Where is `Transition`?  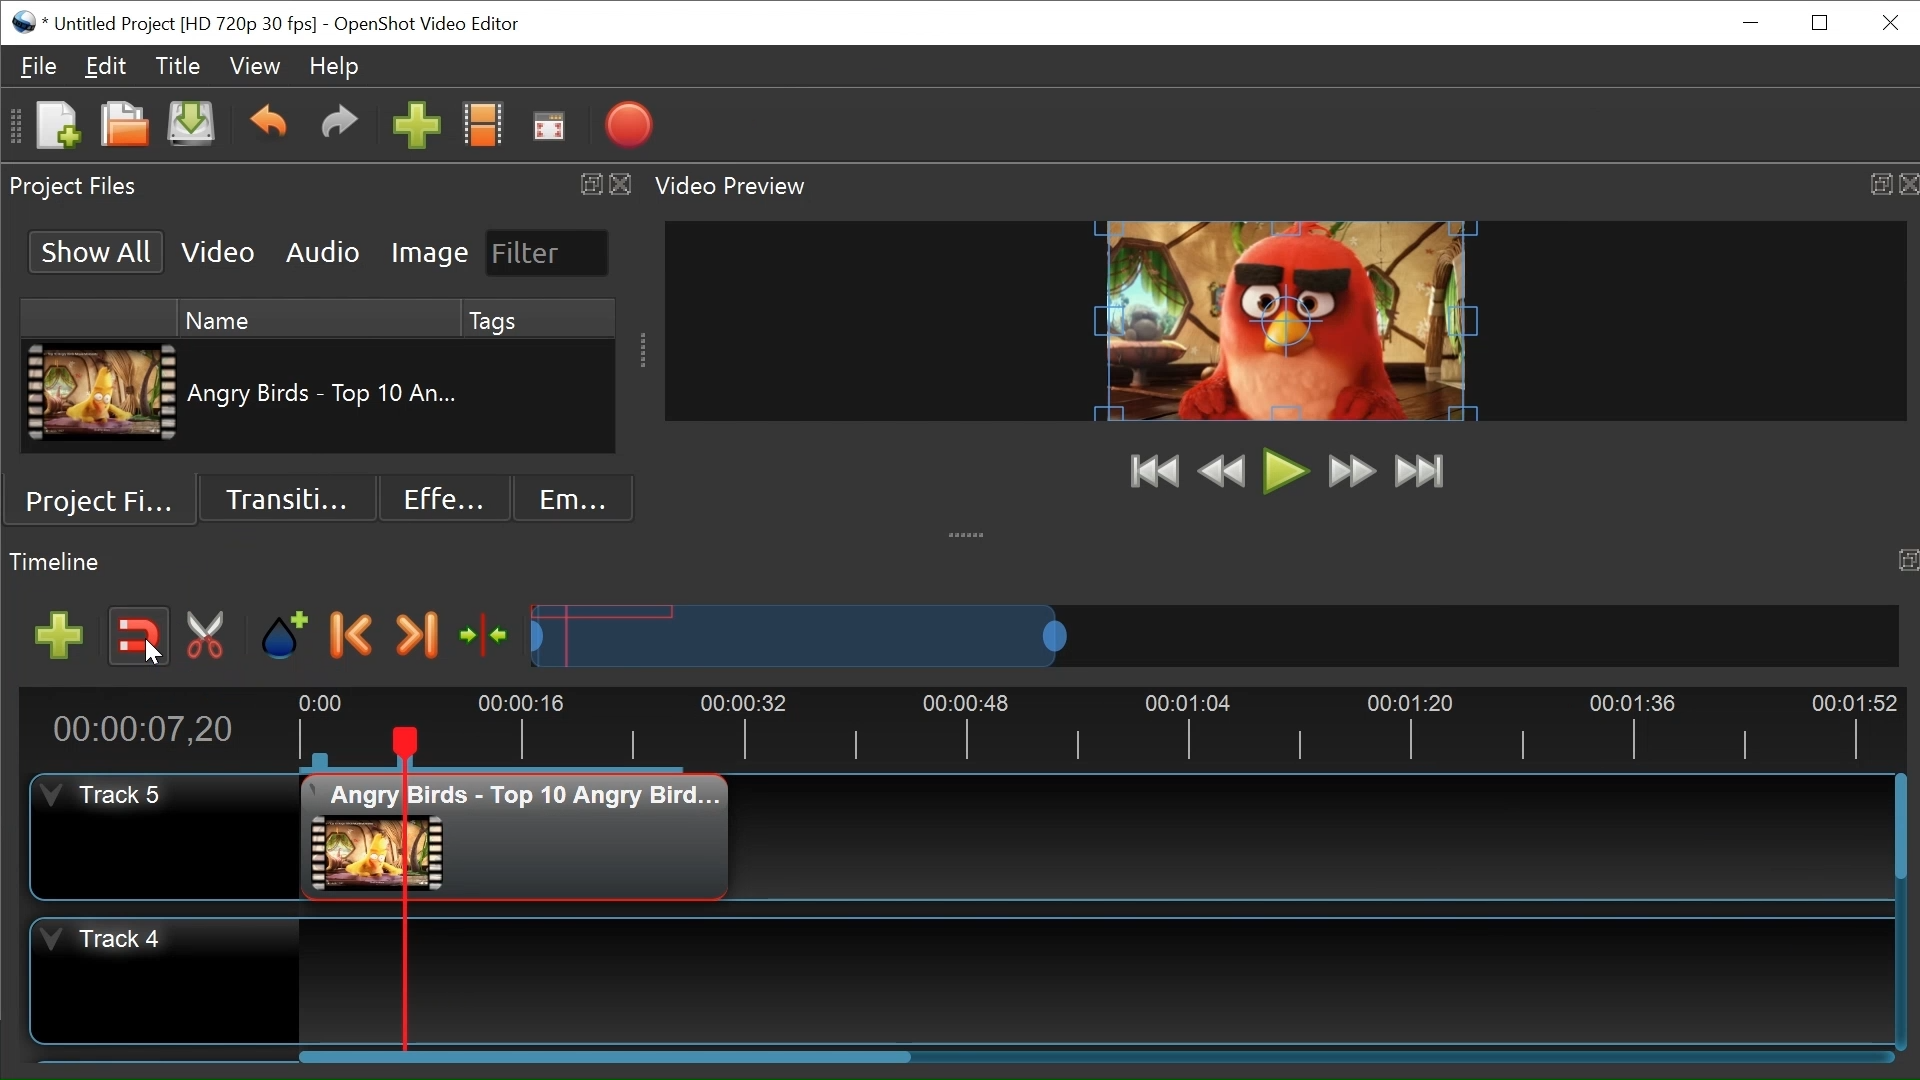
Transition is located at coordinates (287, 496).